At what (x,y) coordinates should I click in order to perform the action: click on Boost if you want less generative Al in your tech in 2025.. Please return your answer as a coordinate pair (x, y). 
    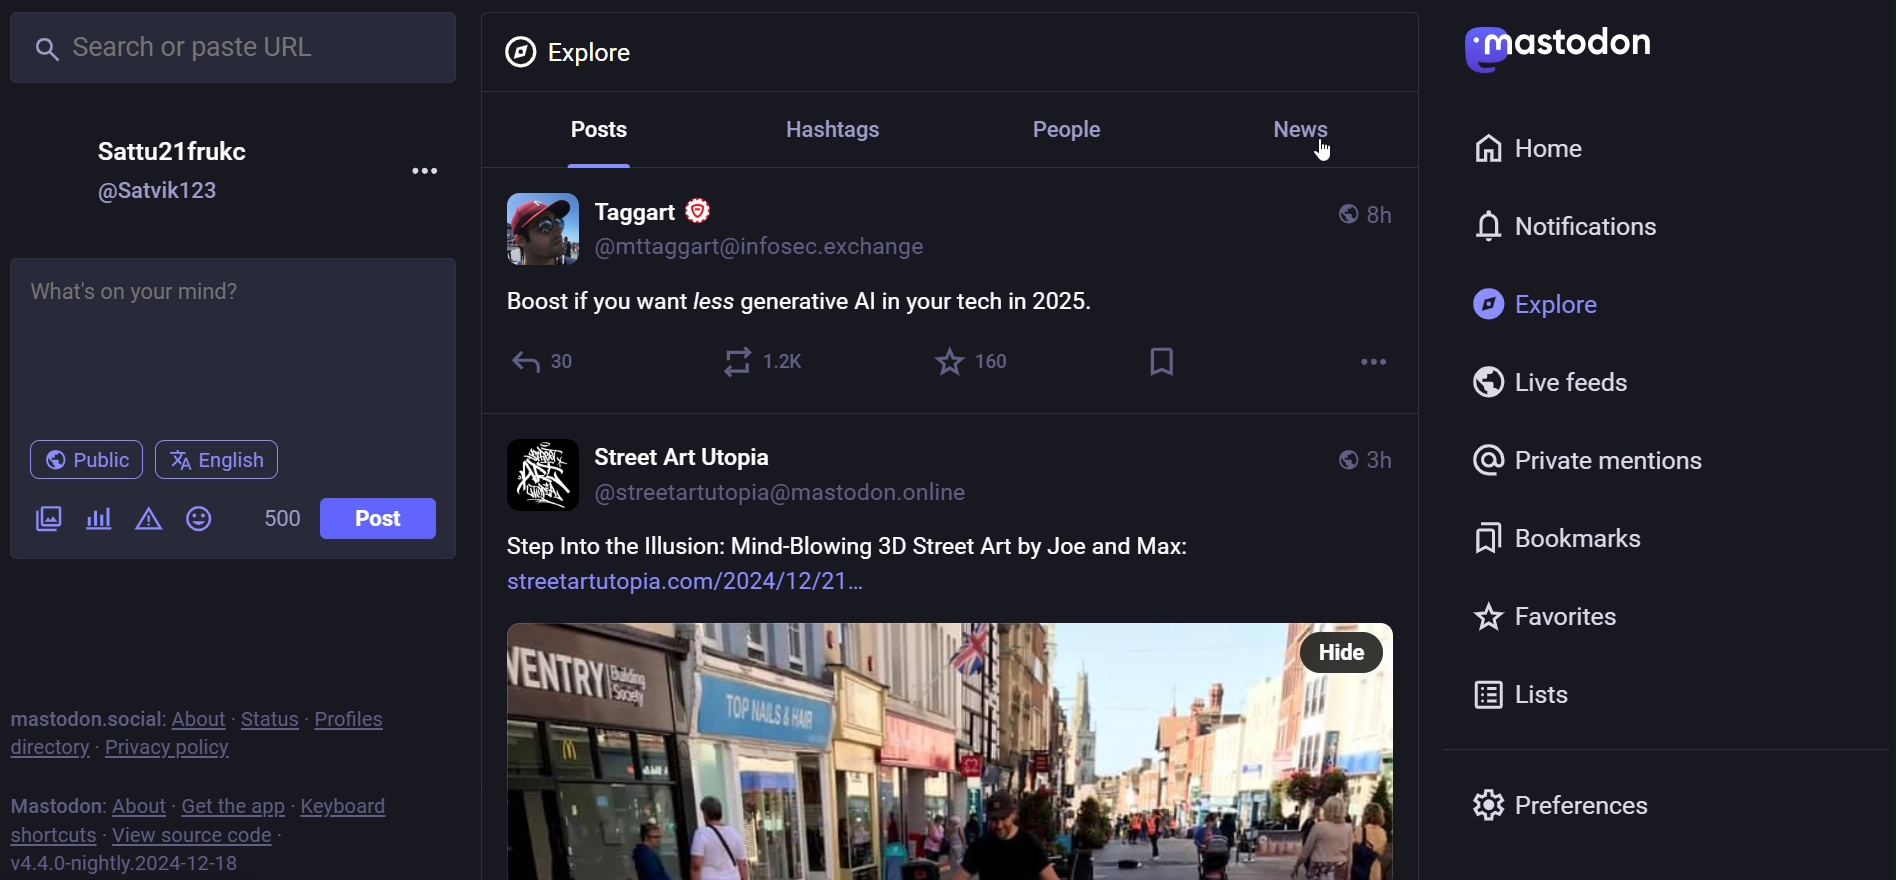
    Looking at the image, I should click on (815, 300).